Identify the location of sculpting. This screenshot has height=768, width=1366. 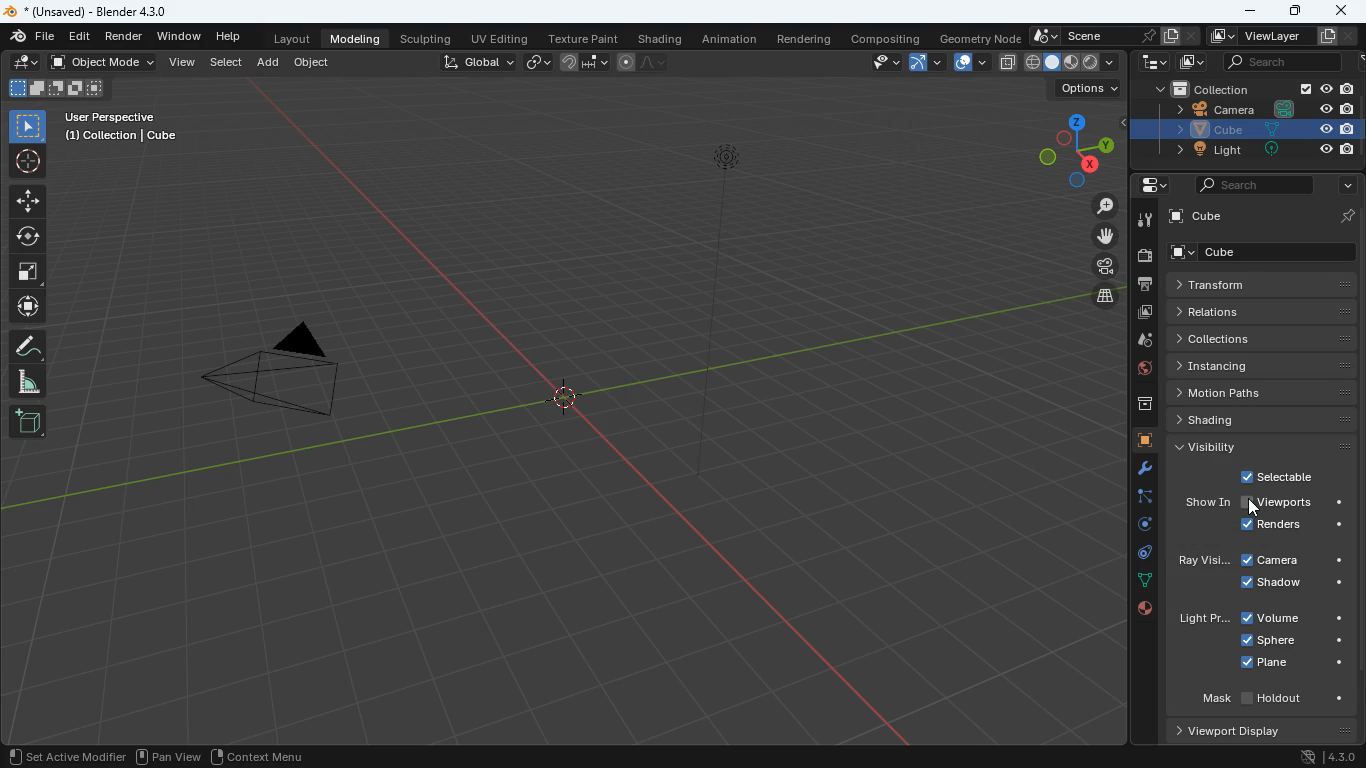
(426, 38).